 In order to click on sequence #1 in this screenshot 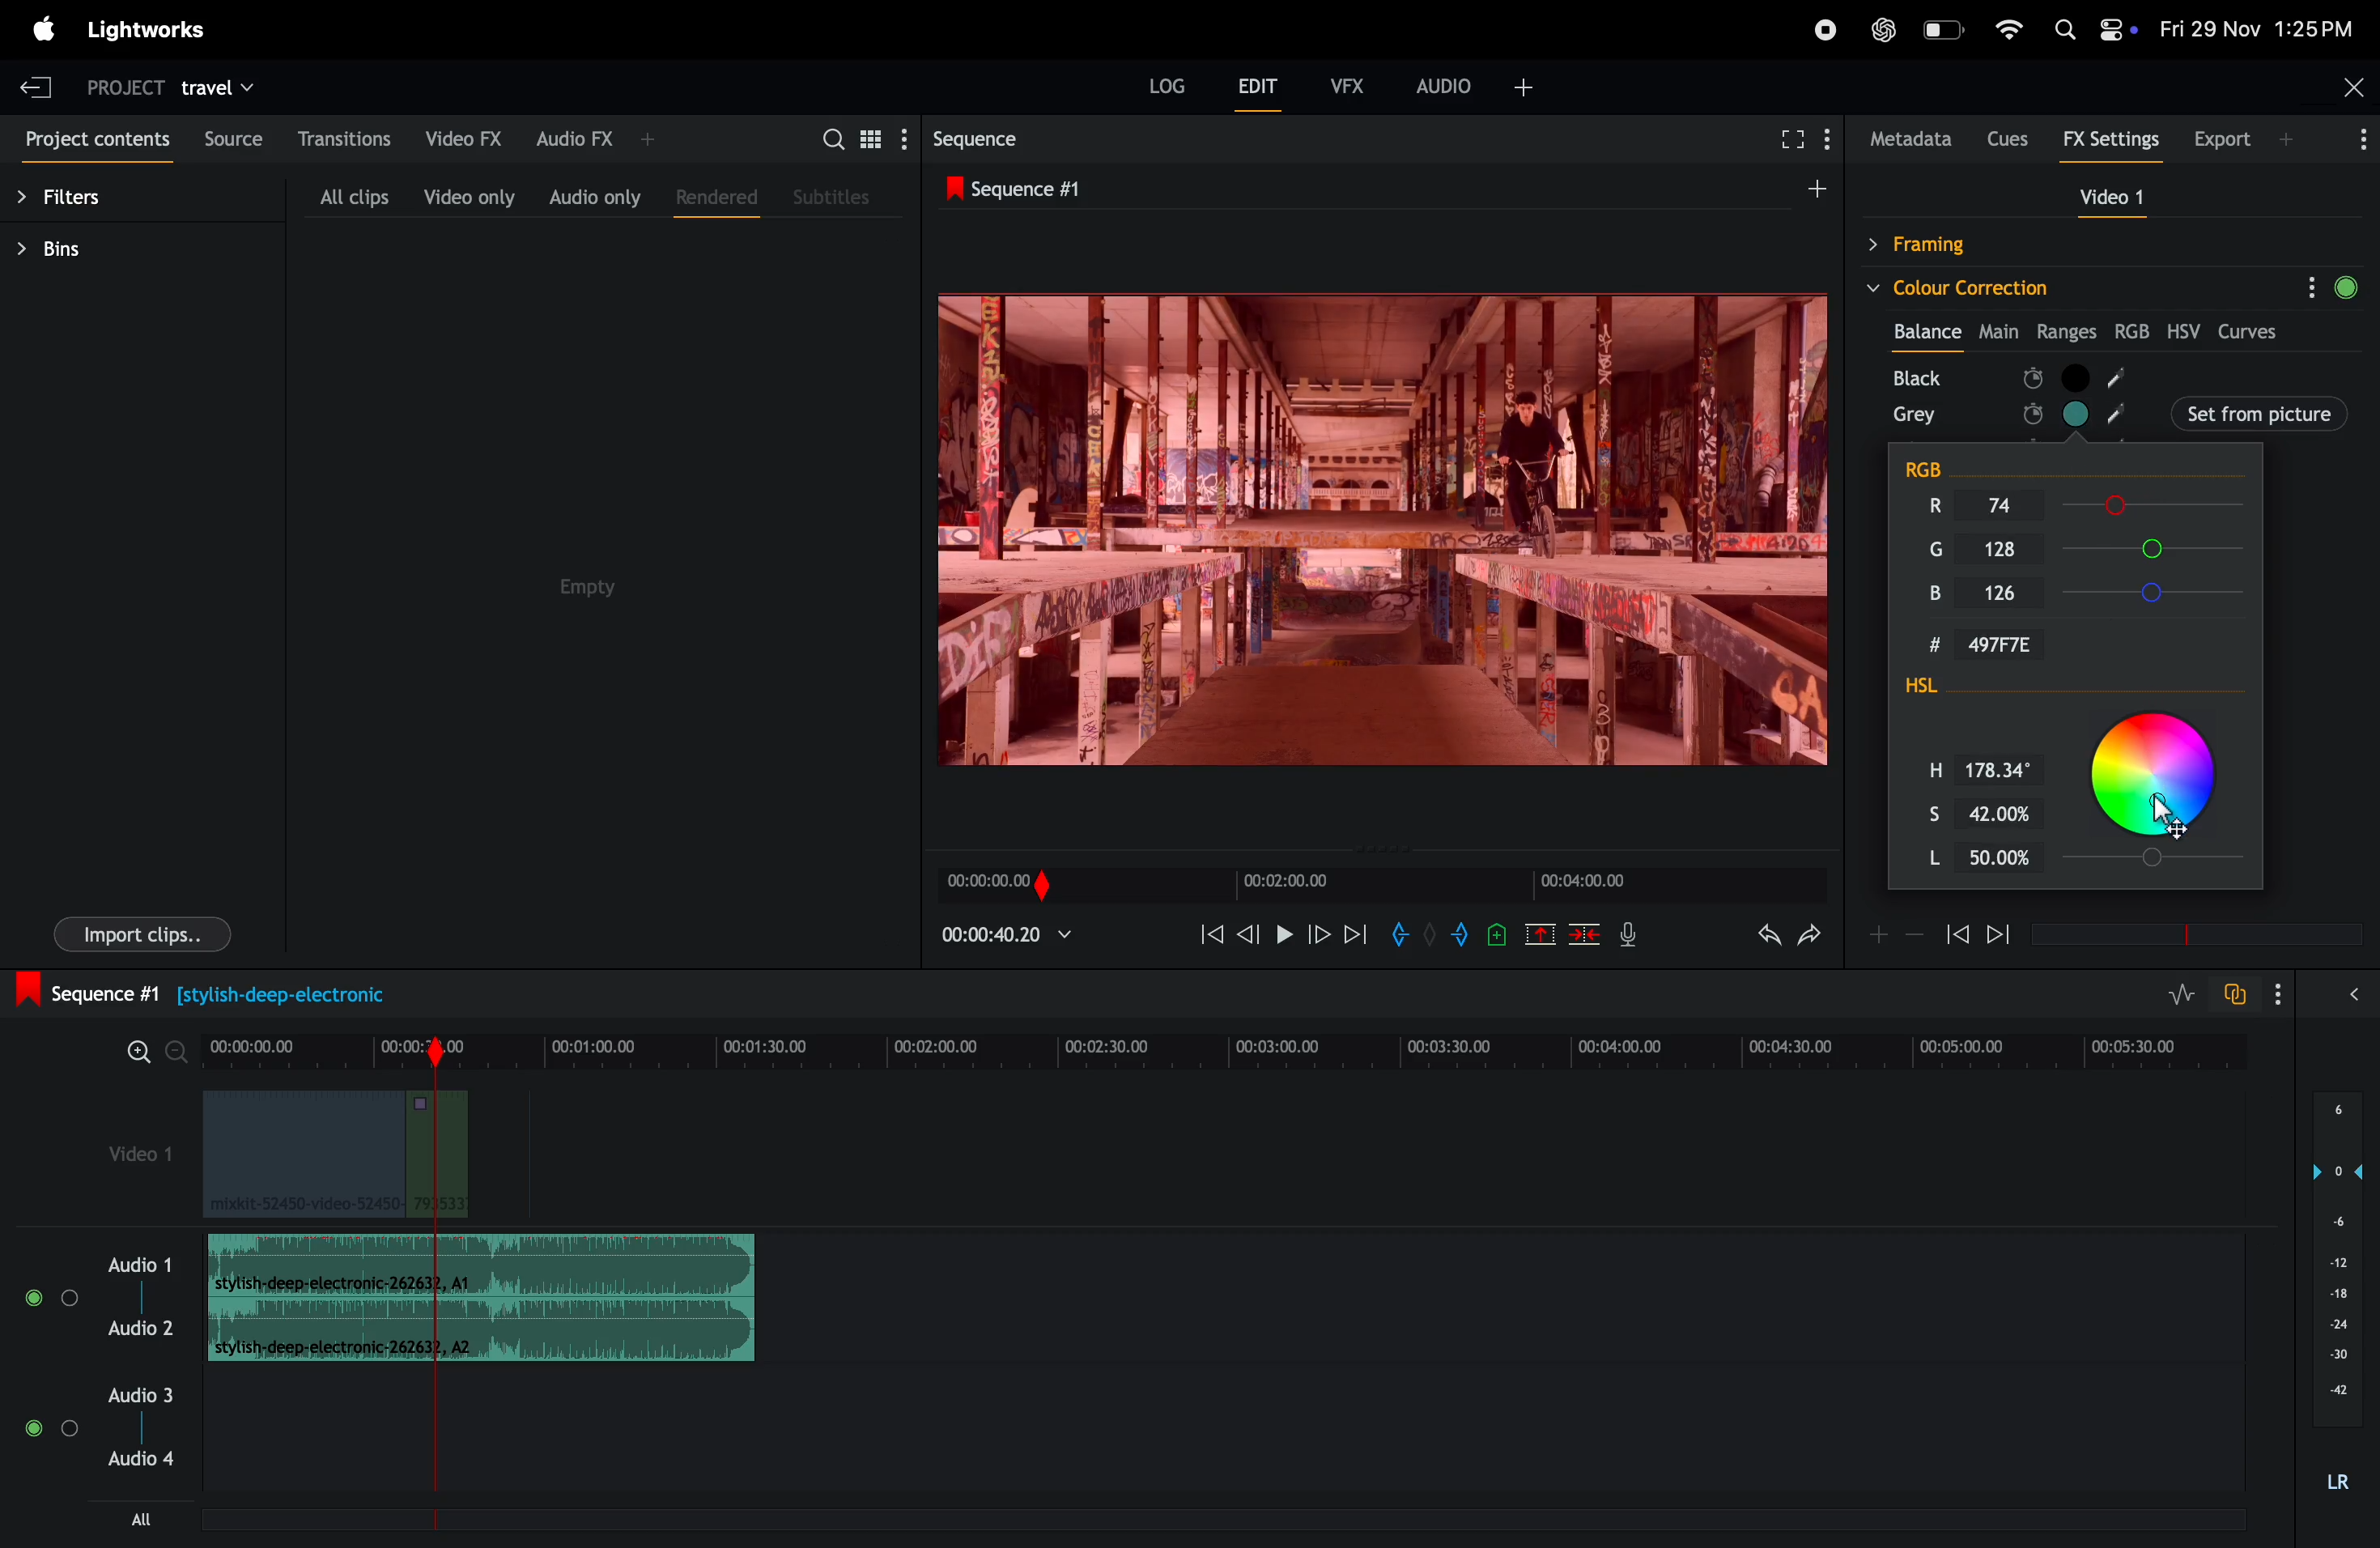, I will do `click(221, 991)`.